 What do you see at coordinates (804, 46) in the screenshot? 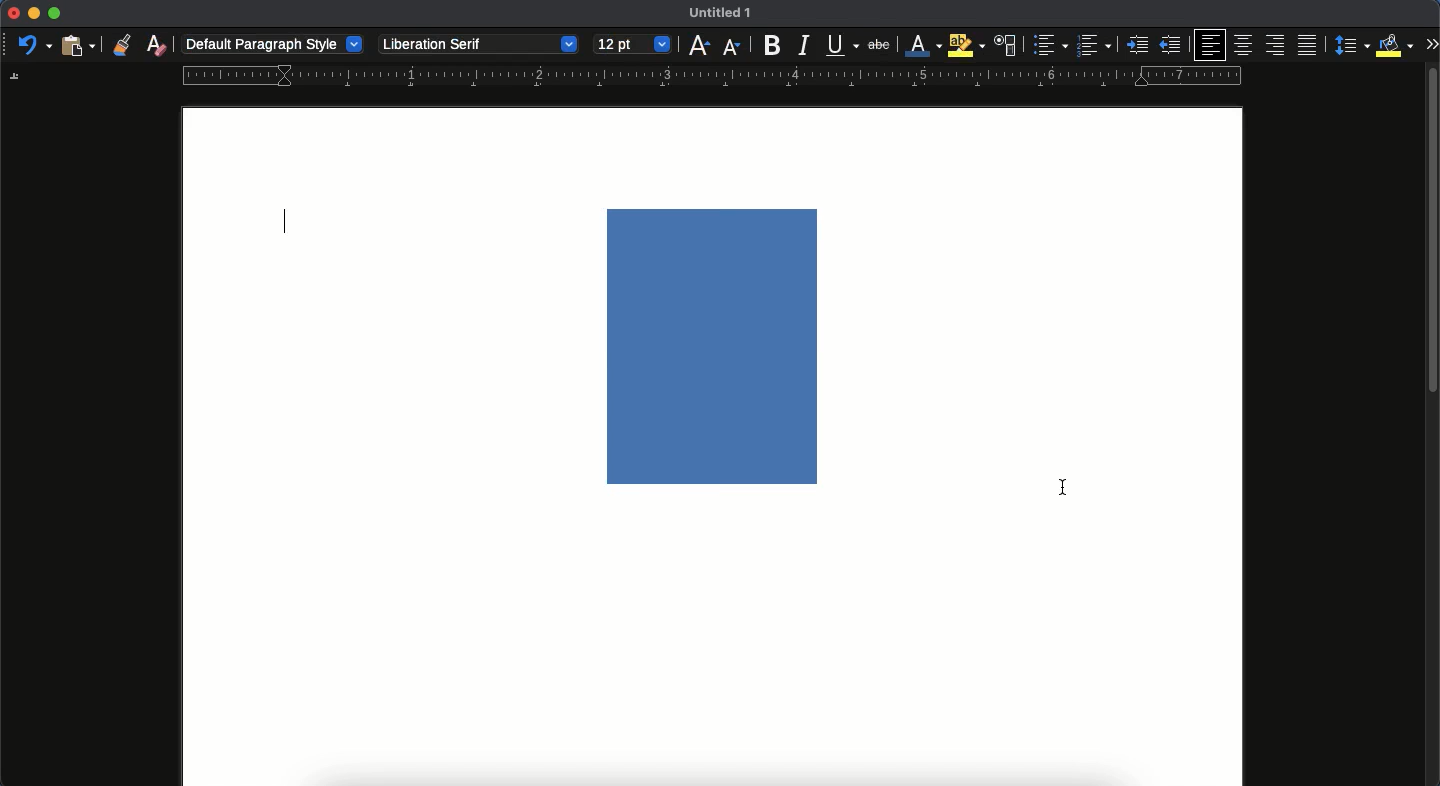
I see `italics` at bounding box center [804, 46].